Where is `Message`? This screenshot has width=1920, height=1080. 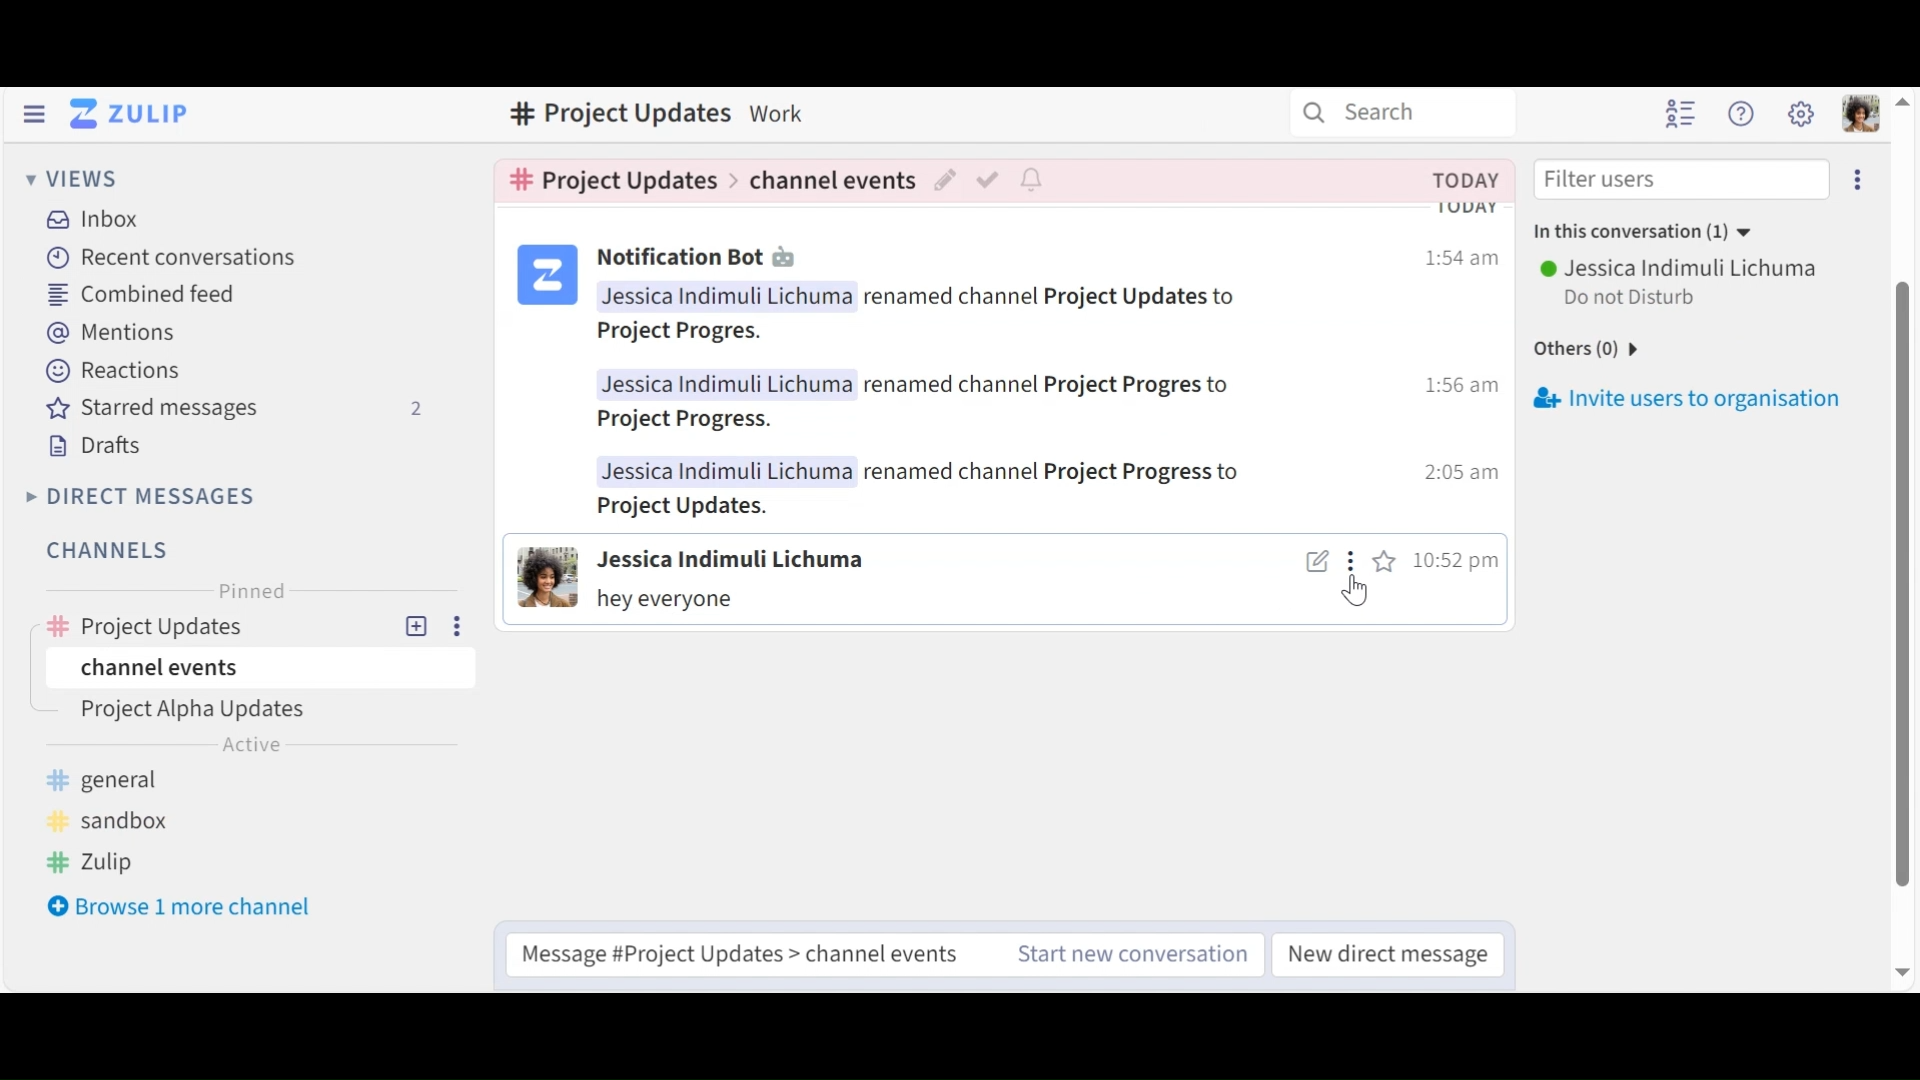
Message is located at coordinates (664, 602).